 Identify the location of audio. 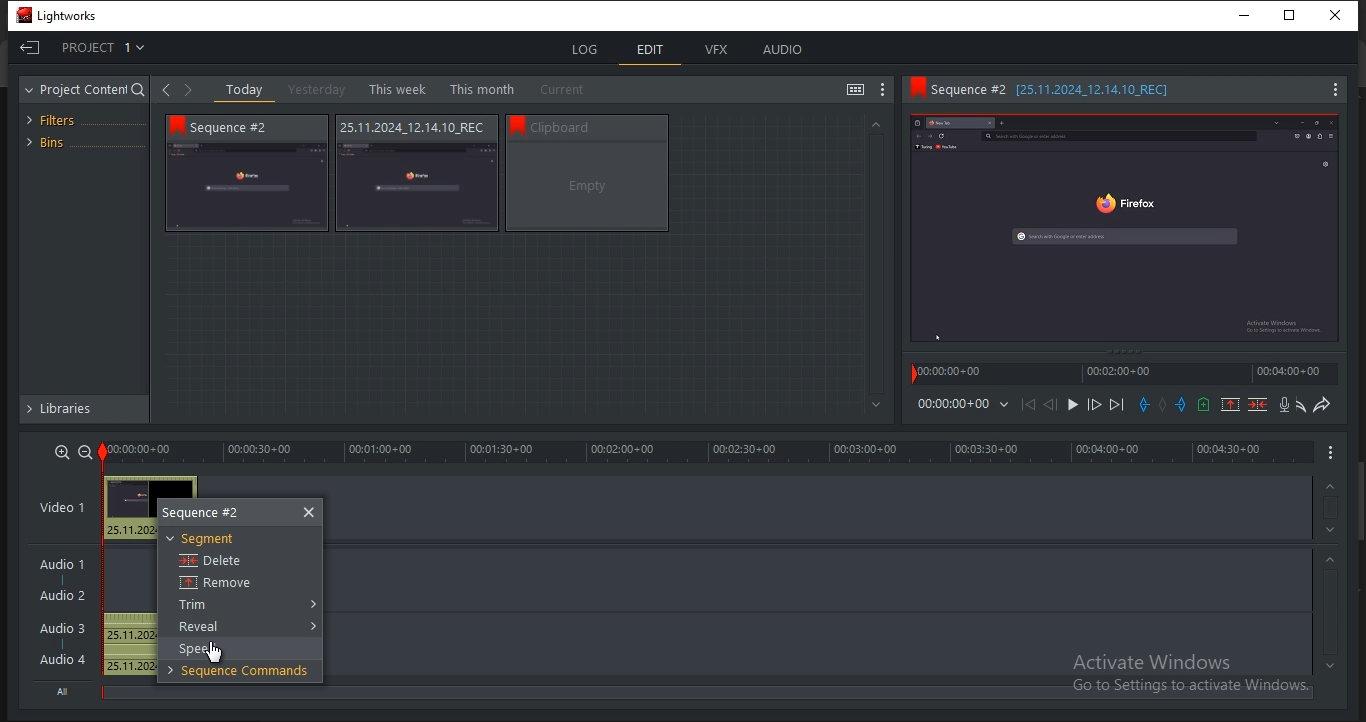
(785, 50).